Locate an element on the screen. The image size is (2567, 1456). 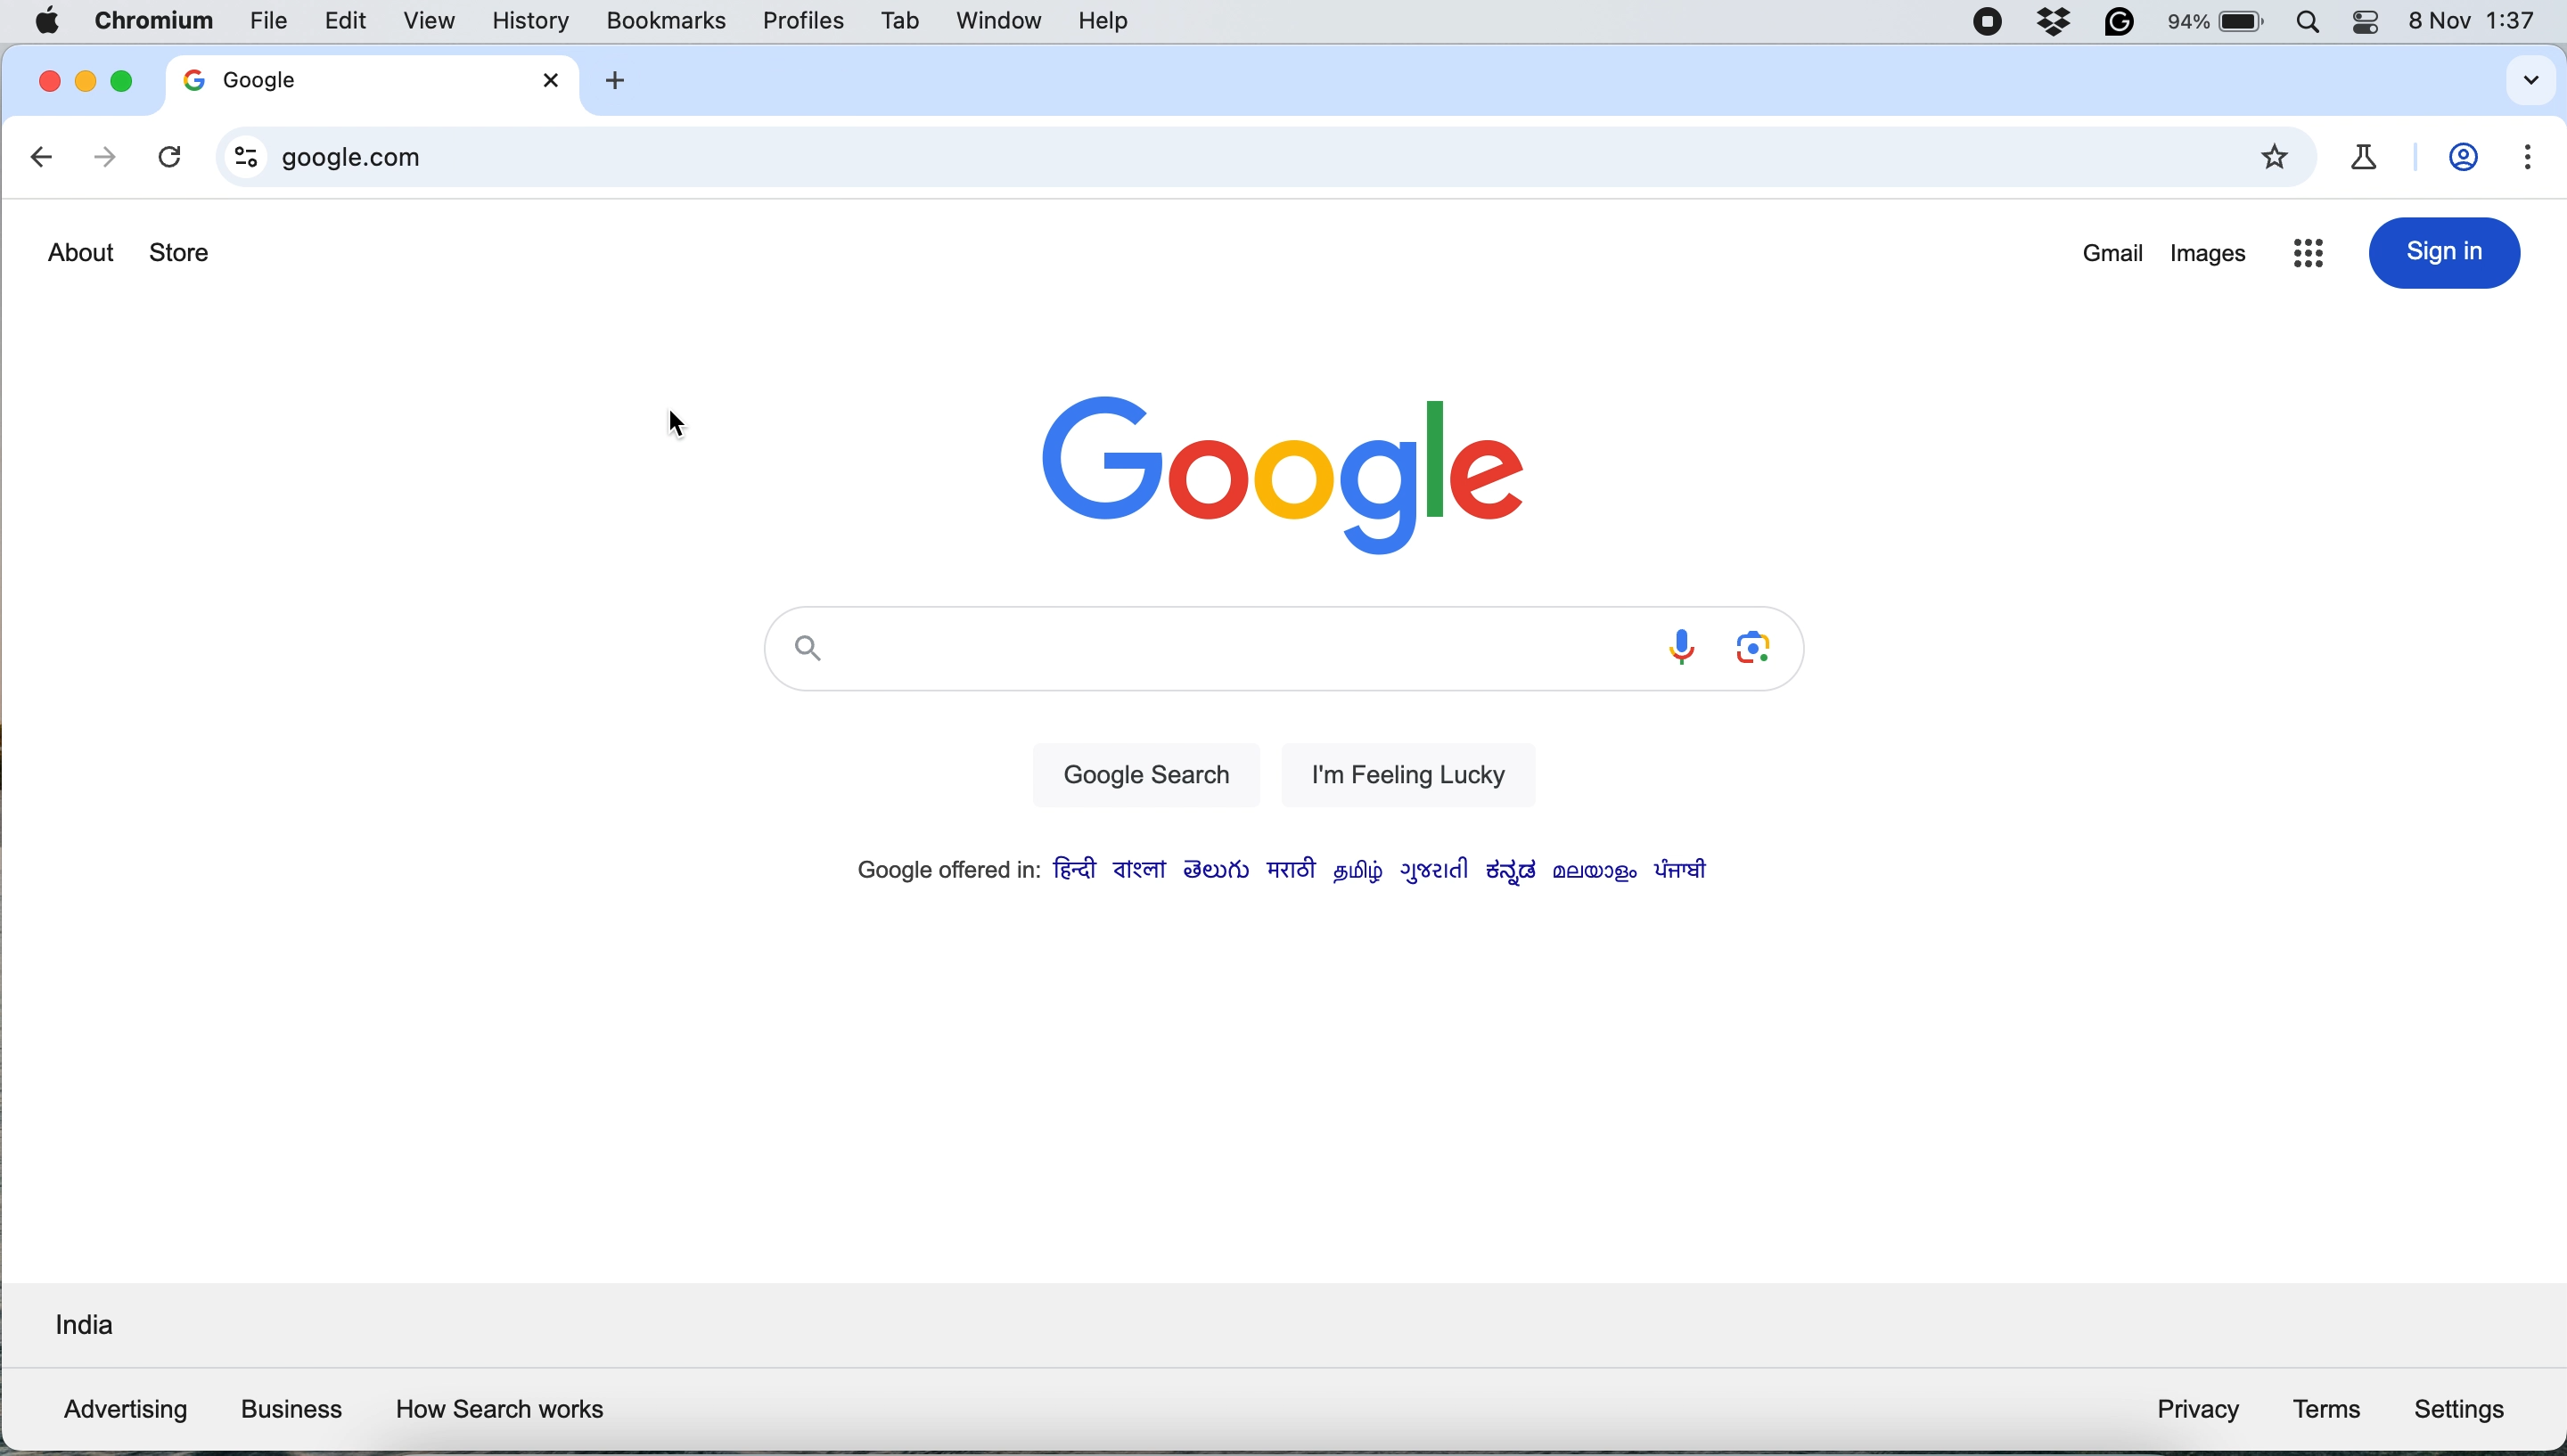
image search is located at coordinates (1759, 649).